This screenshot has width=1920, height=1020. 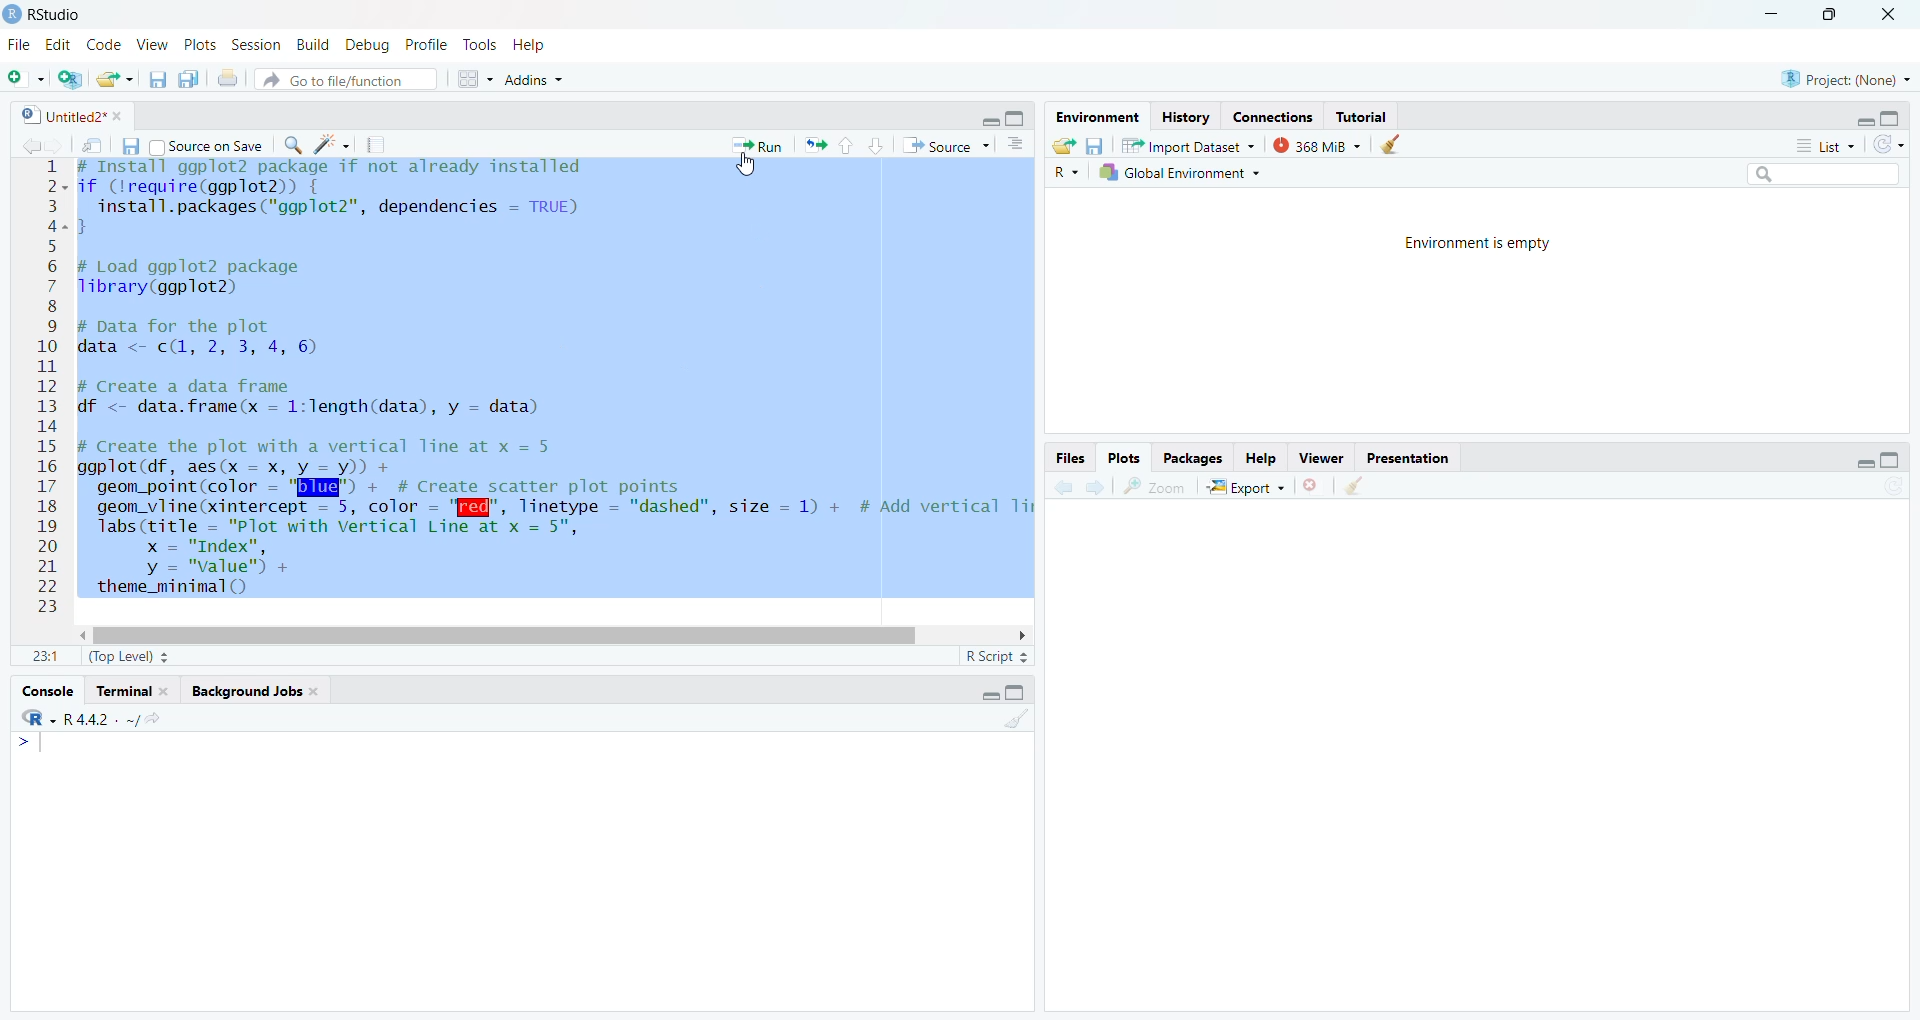 I want to click on Environment, so click(x=1097, y=114).